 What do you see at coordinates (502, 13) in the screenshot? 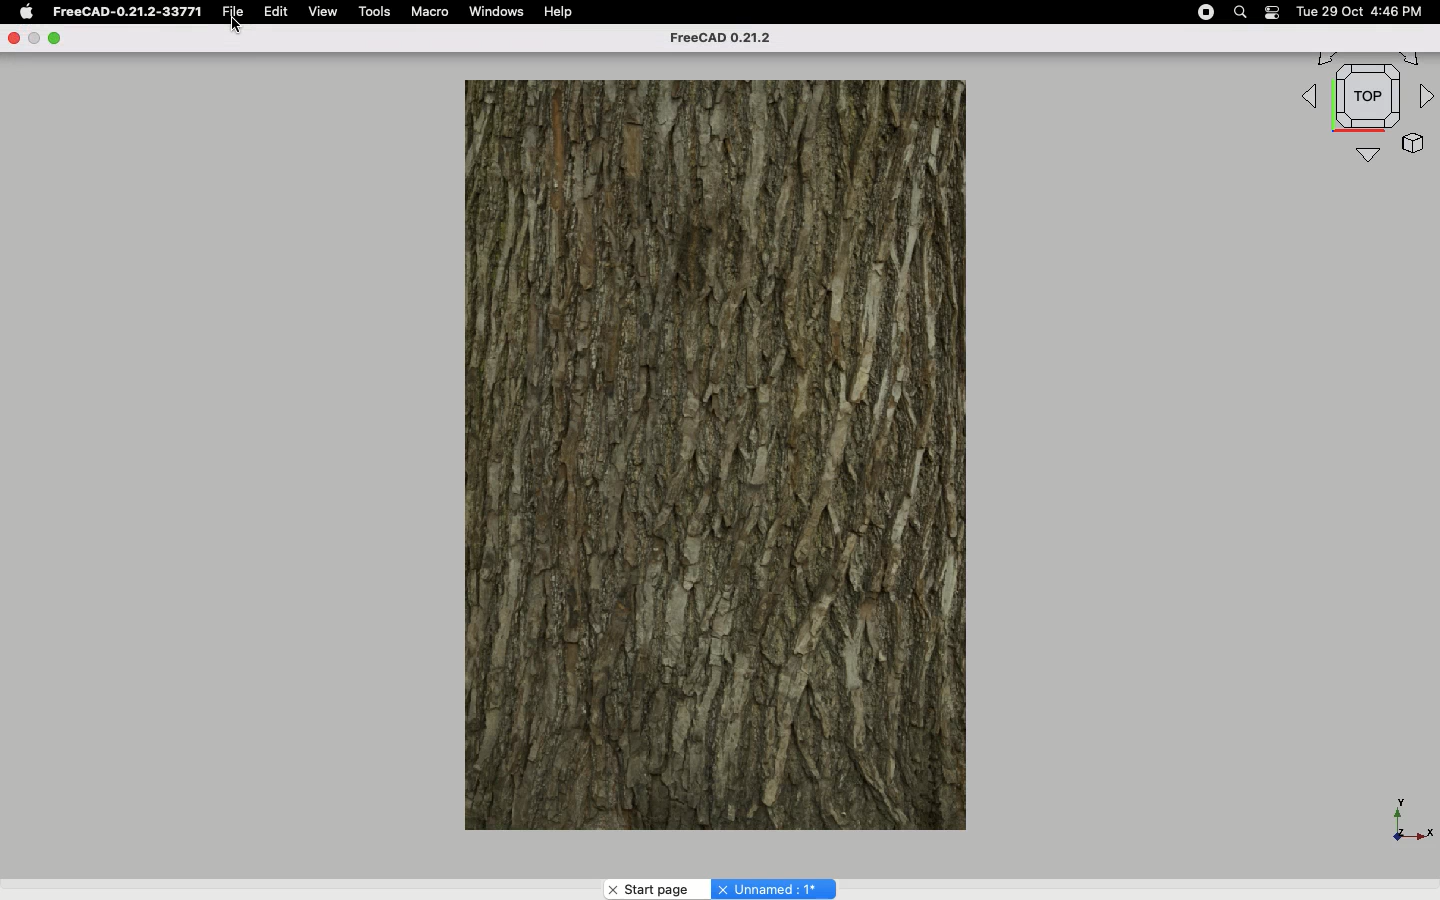
I see `Windows` at bounding box center [502, 13].